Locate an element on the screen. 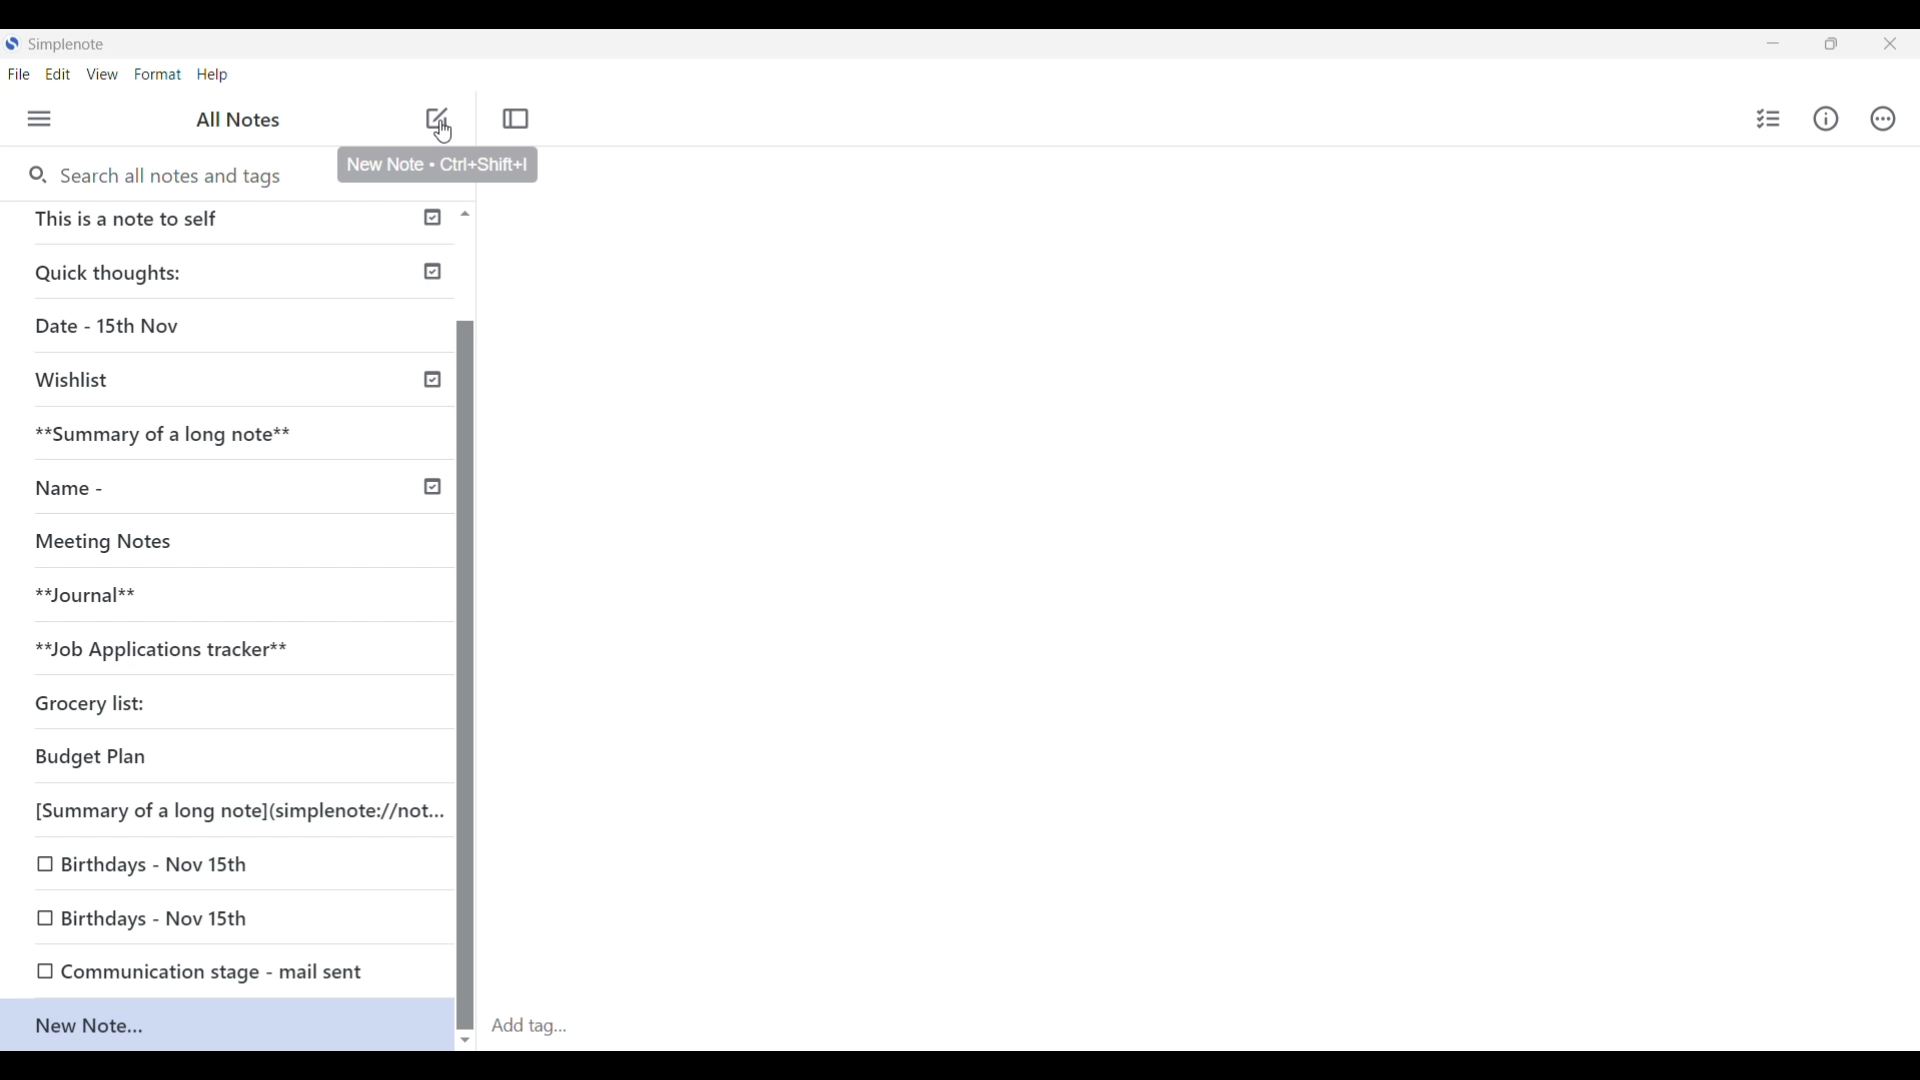 The image size is (1920, 1080). Help menu is located at coordinates (213, 74).